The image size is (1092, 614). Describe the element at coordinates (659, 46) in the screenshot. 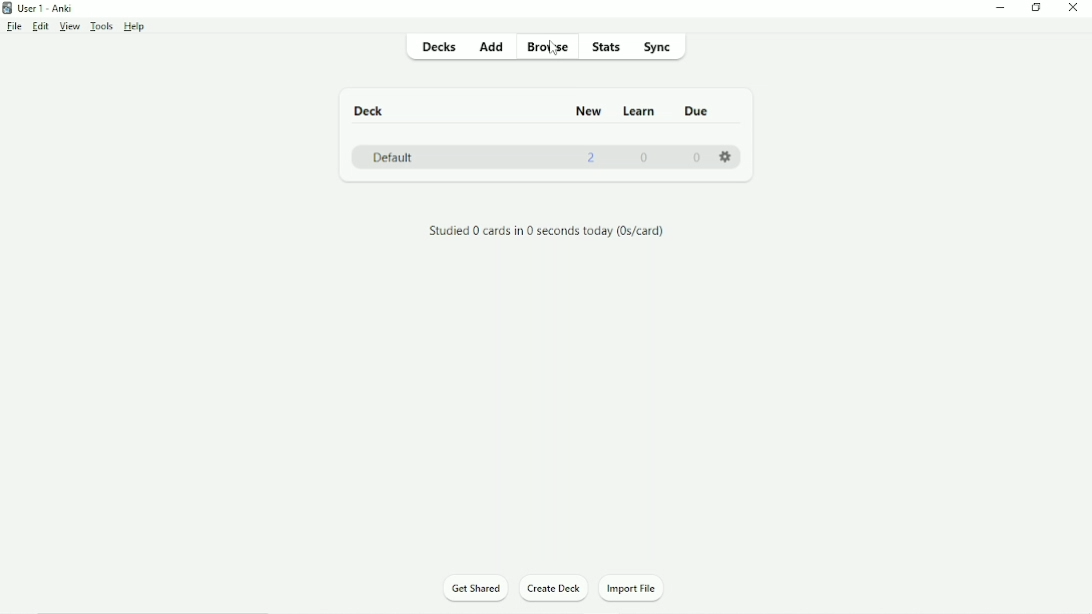

I see `Sync` at that location.